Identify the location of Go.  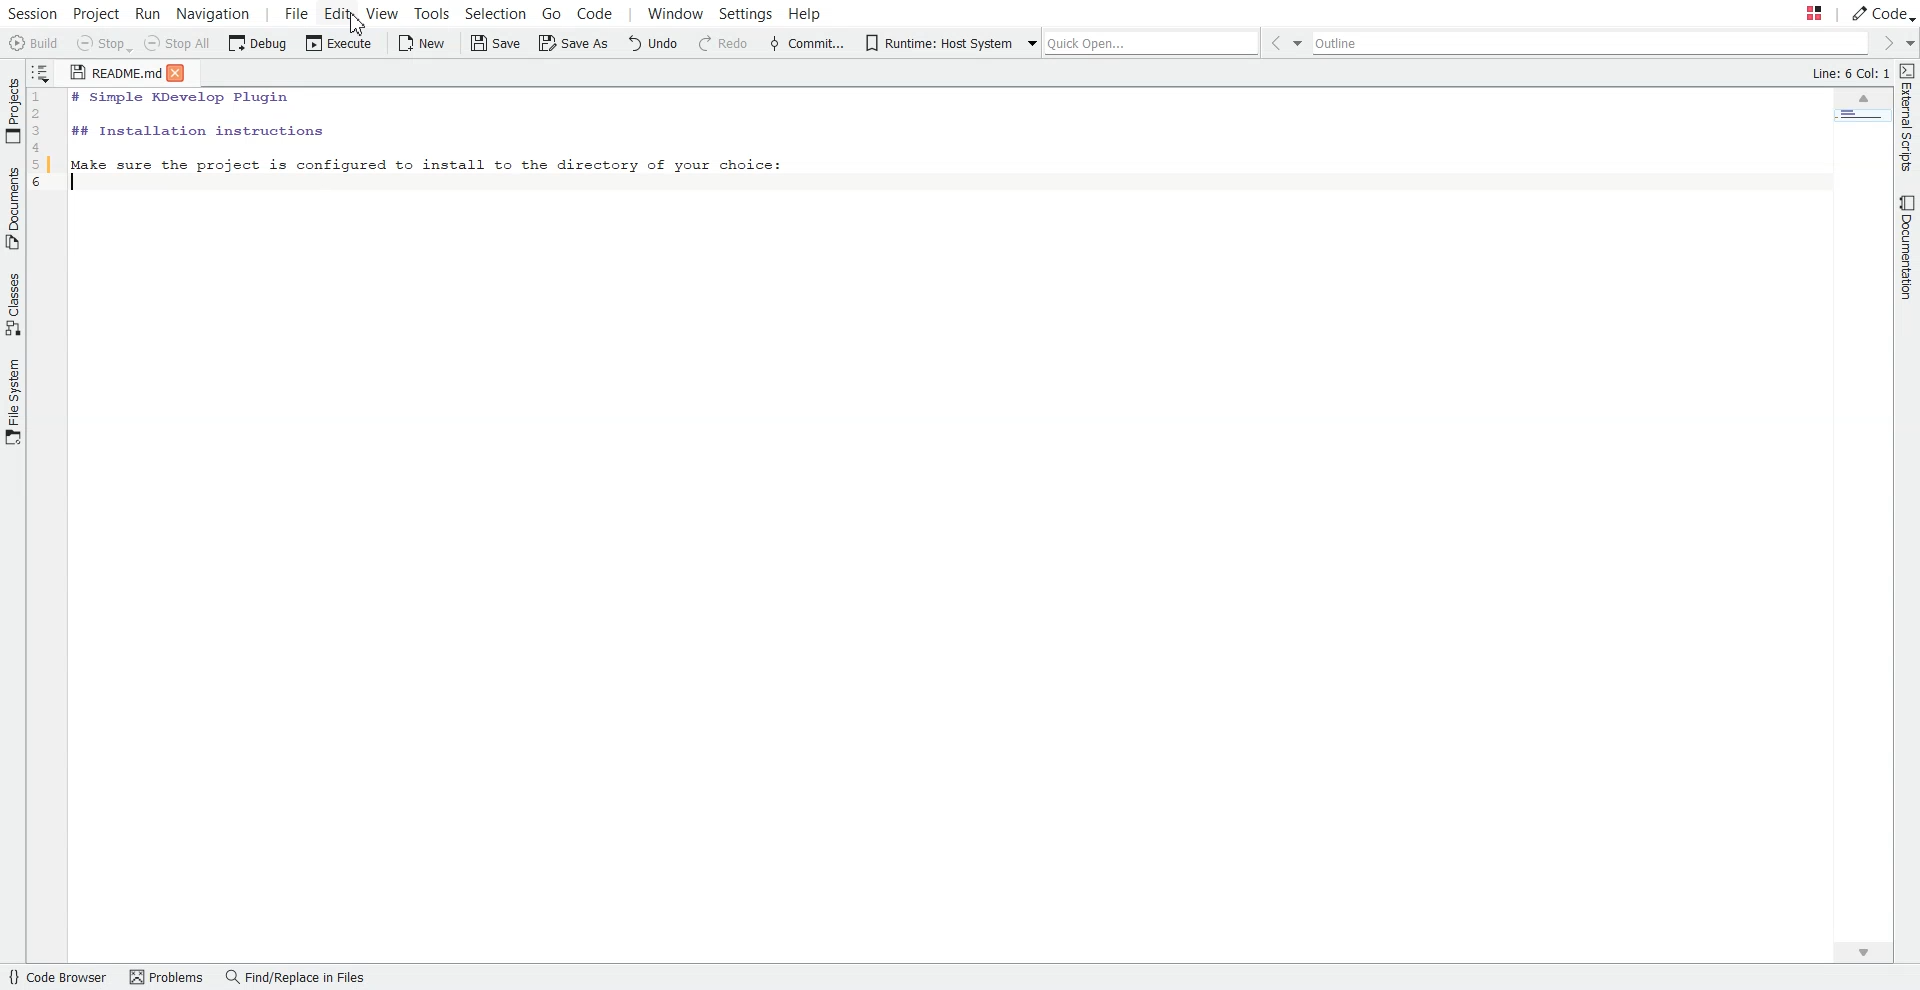
(550, 13).